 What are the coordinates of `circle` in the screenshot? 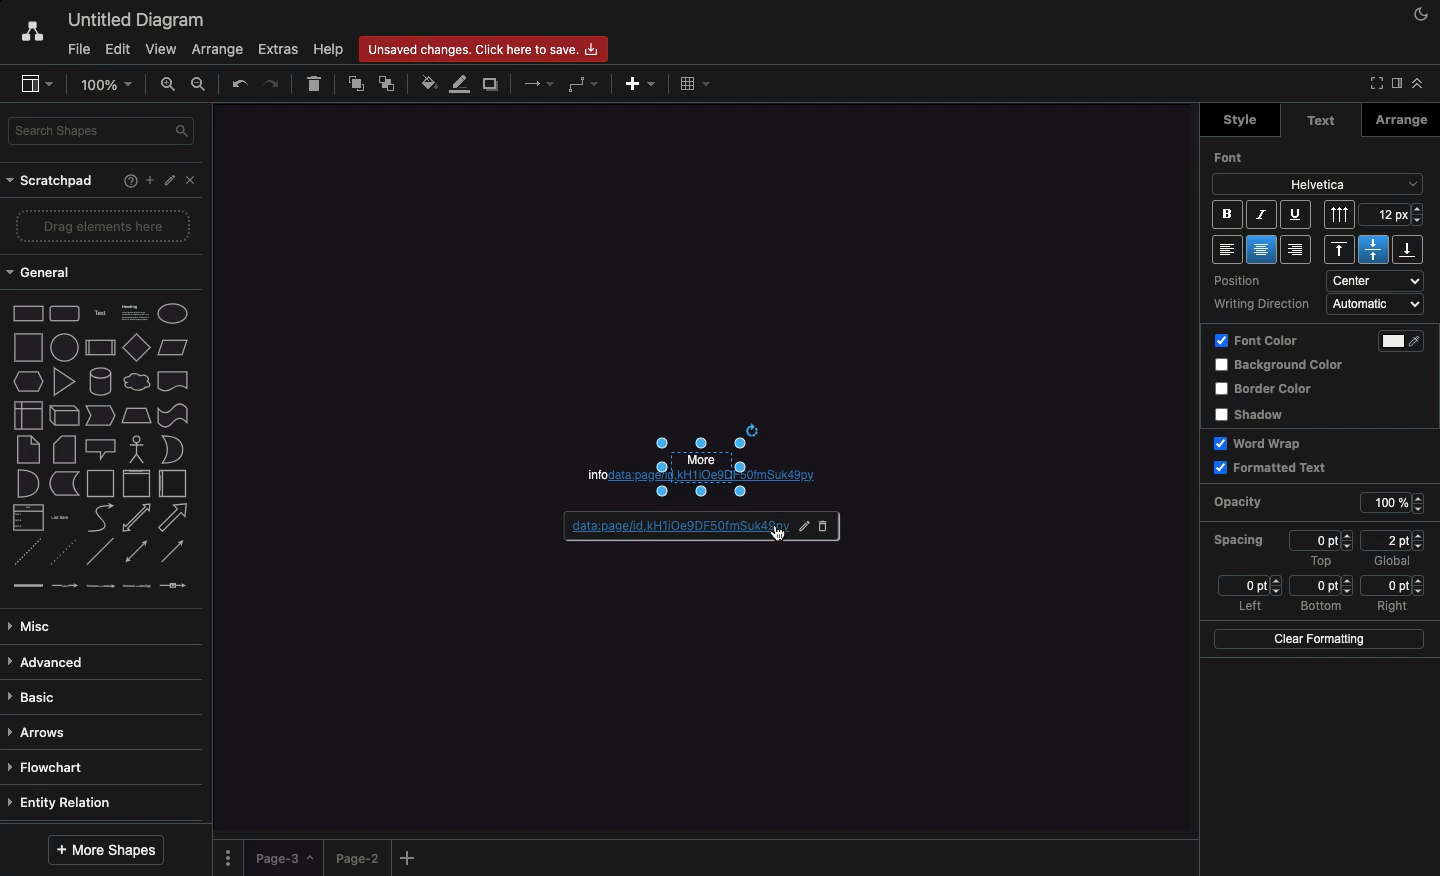 It's located at (64, 347).